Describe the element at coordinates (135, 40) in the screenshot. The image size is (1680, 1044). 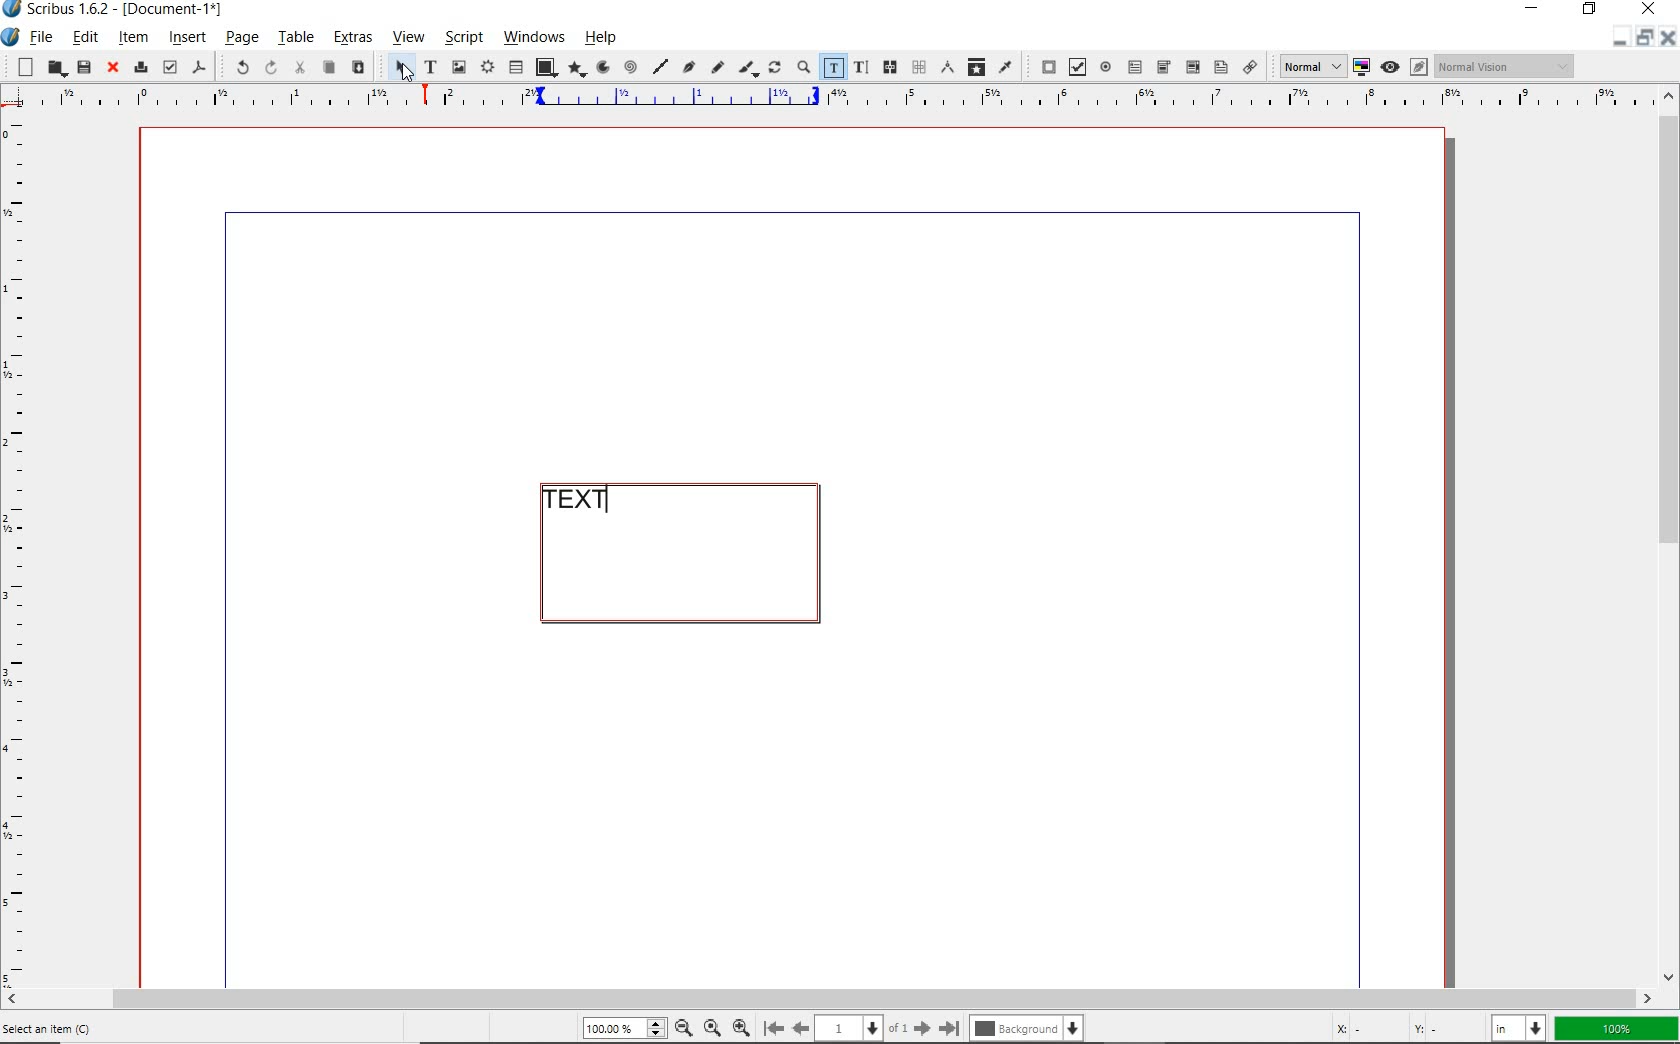
I see `item` at that location.